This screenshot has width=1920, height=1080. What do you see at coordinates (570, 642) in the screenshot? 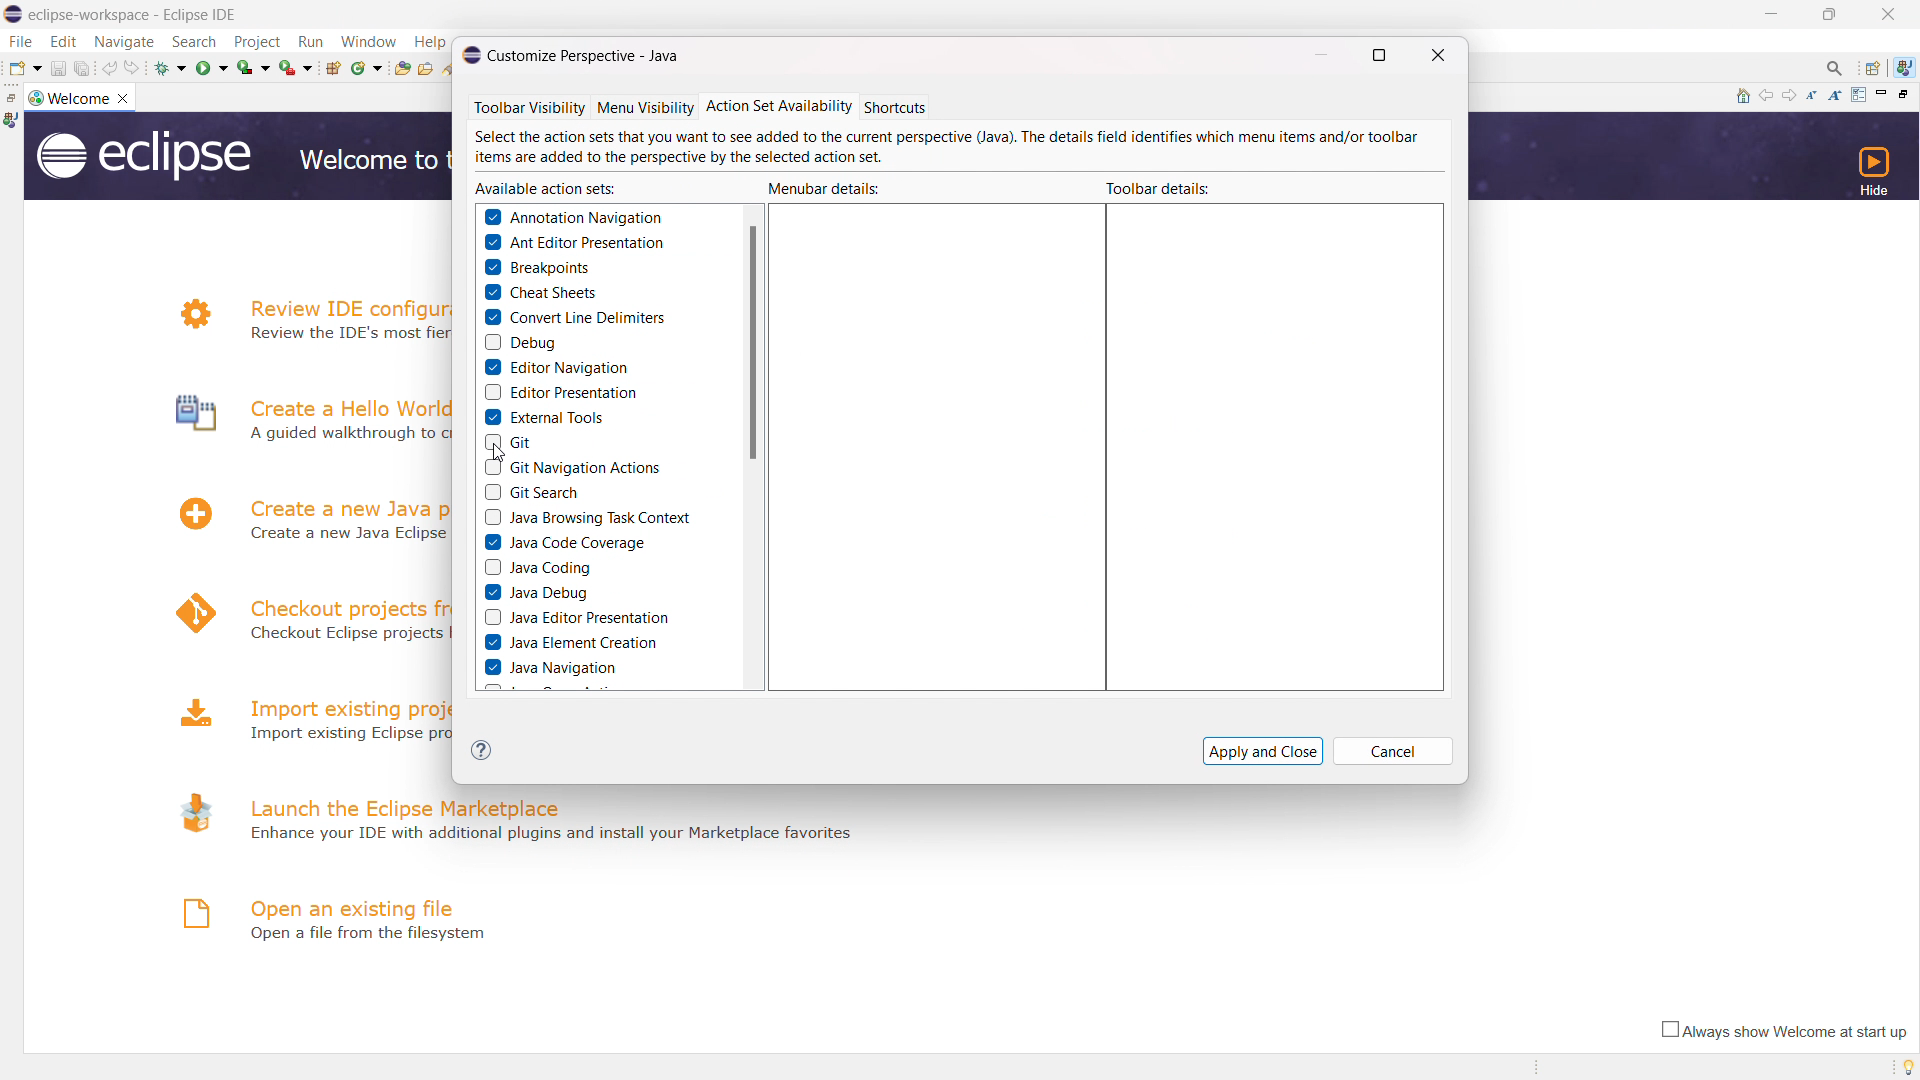
I see `java element creation` at bounding box center [570, 642].